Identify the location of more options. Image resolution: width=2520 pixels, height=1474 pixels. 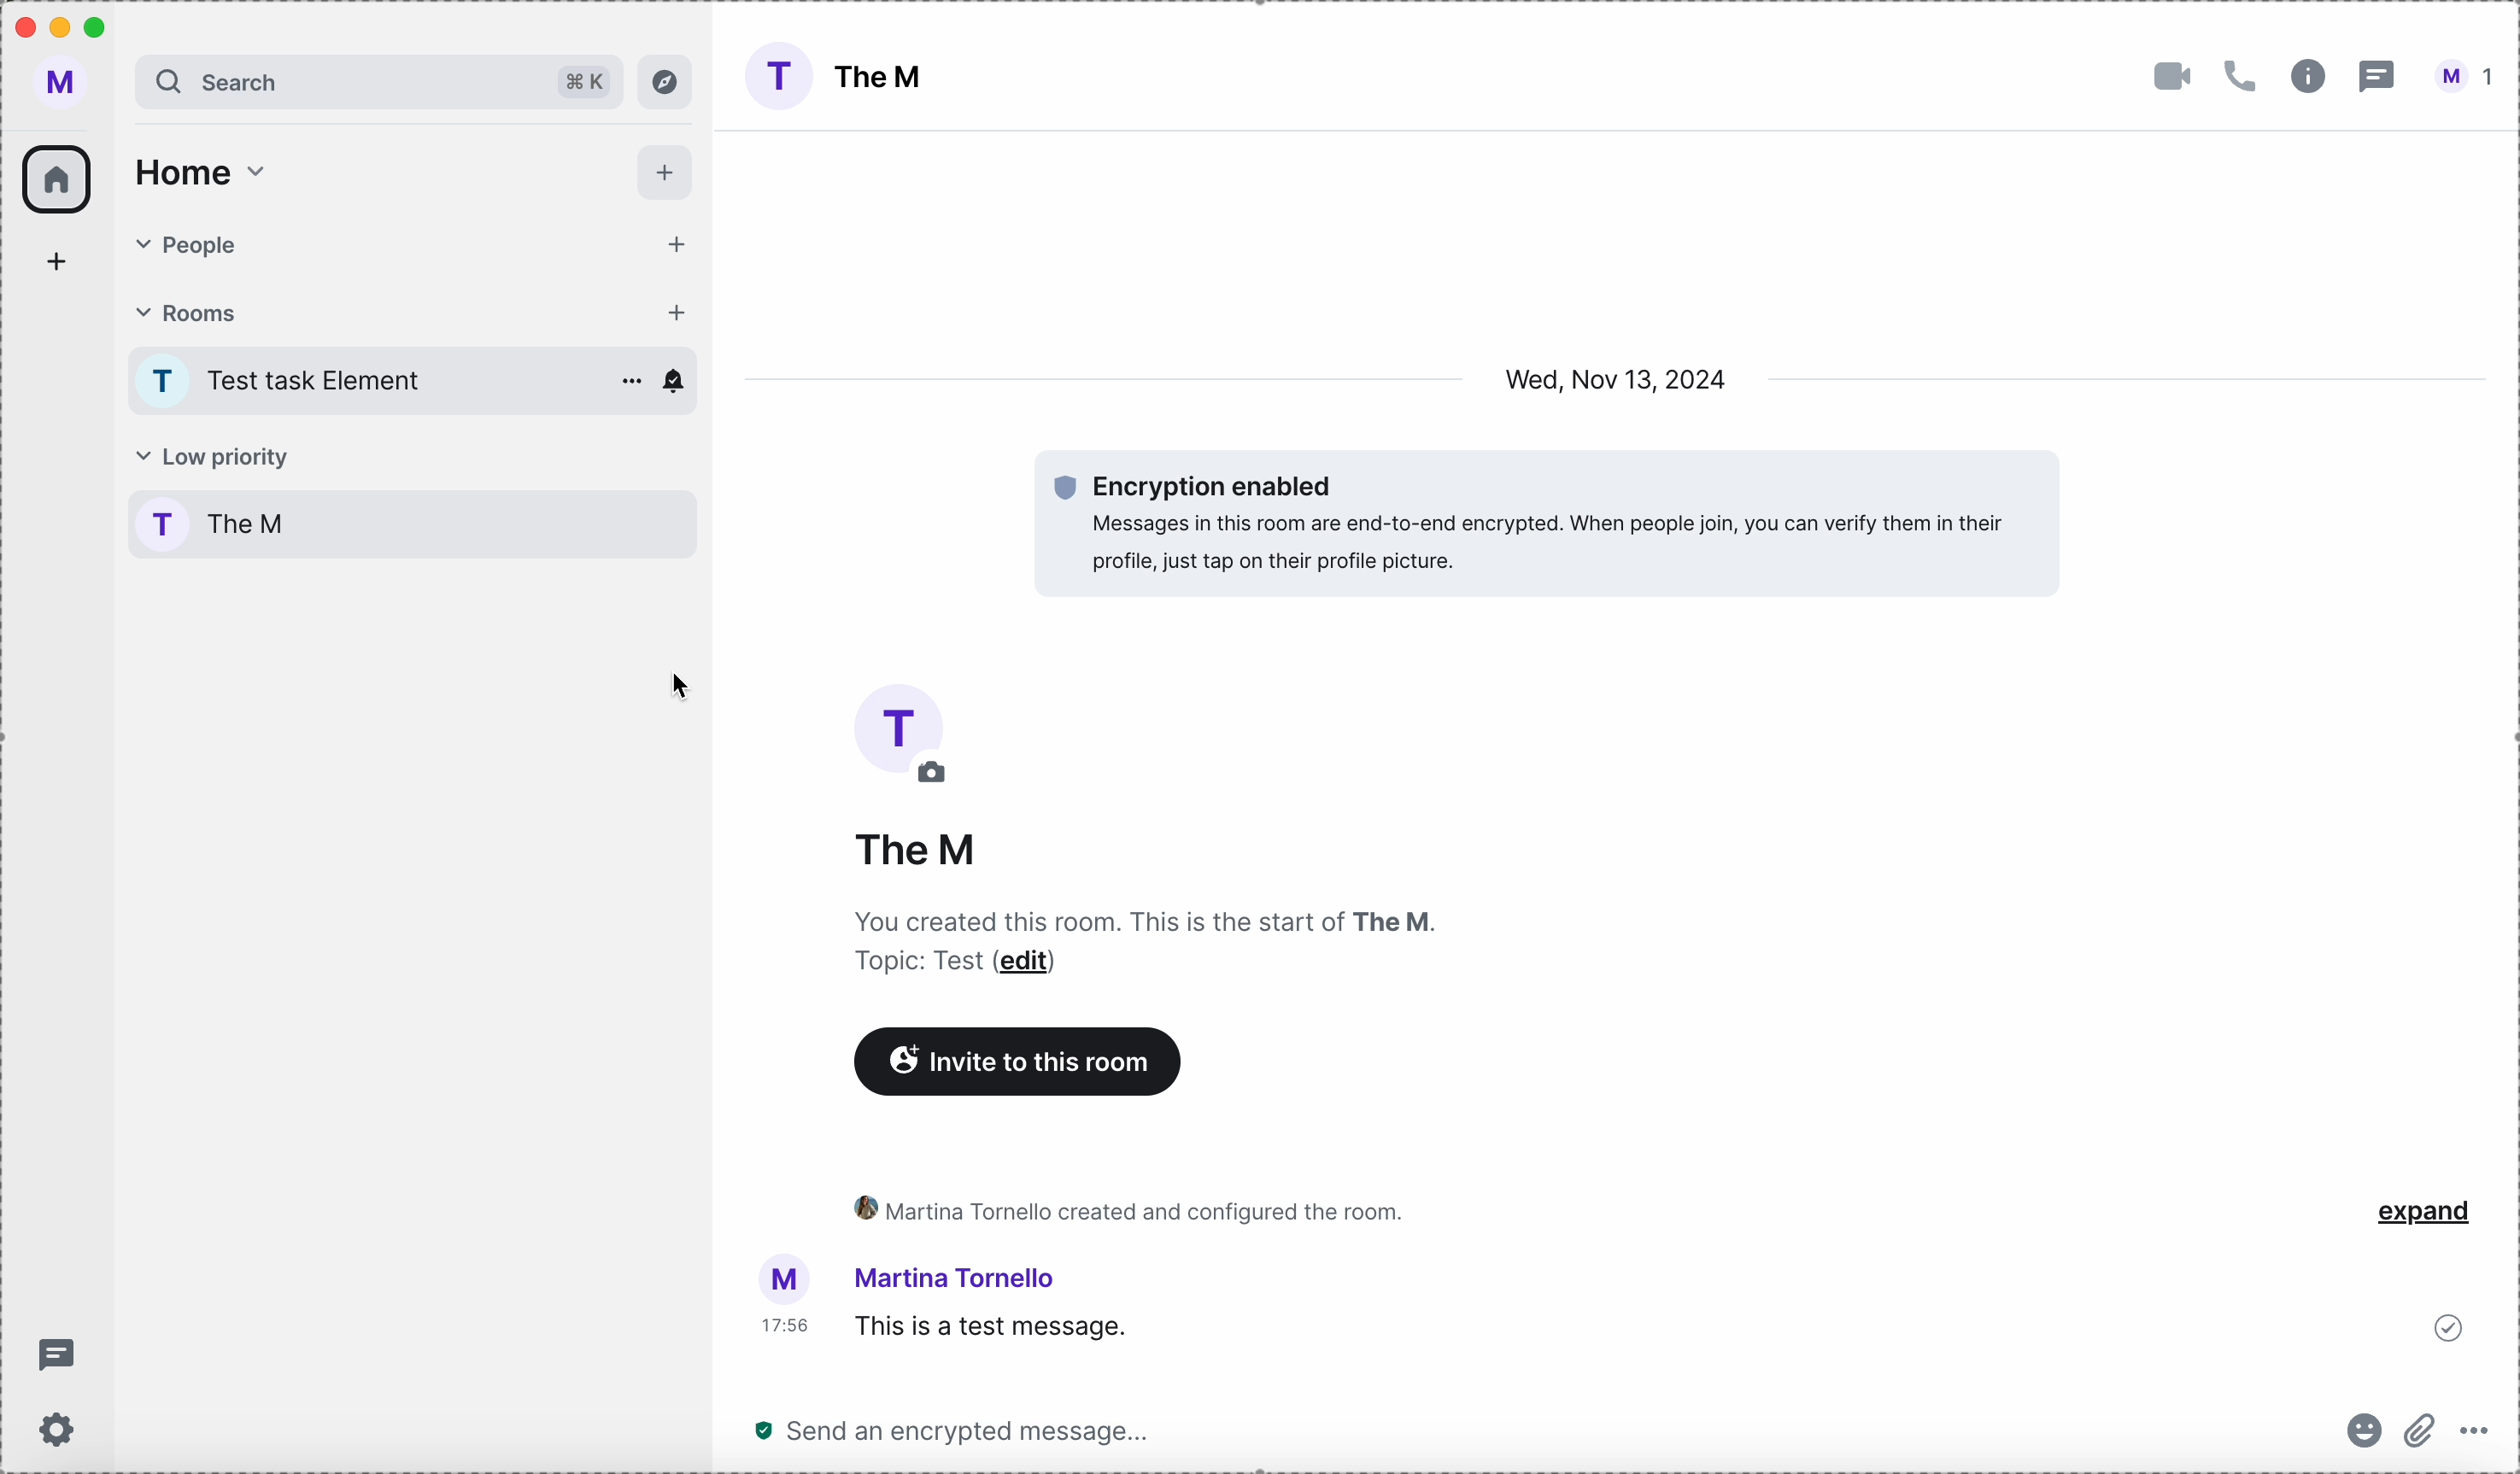
(2474, 1431).